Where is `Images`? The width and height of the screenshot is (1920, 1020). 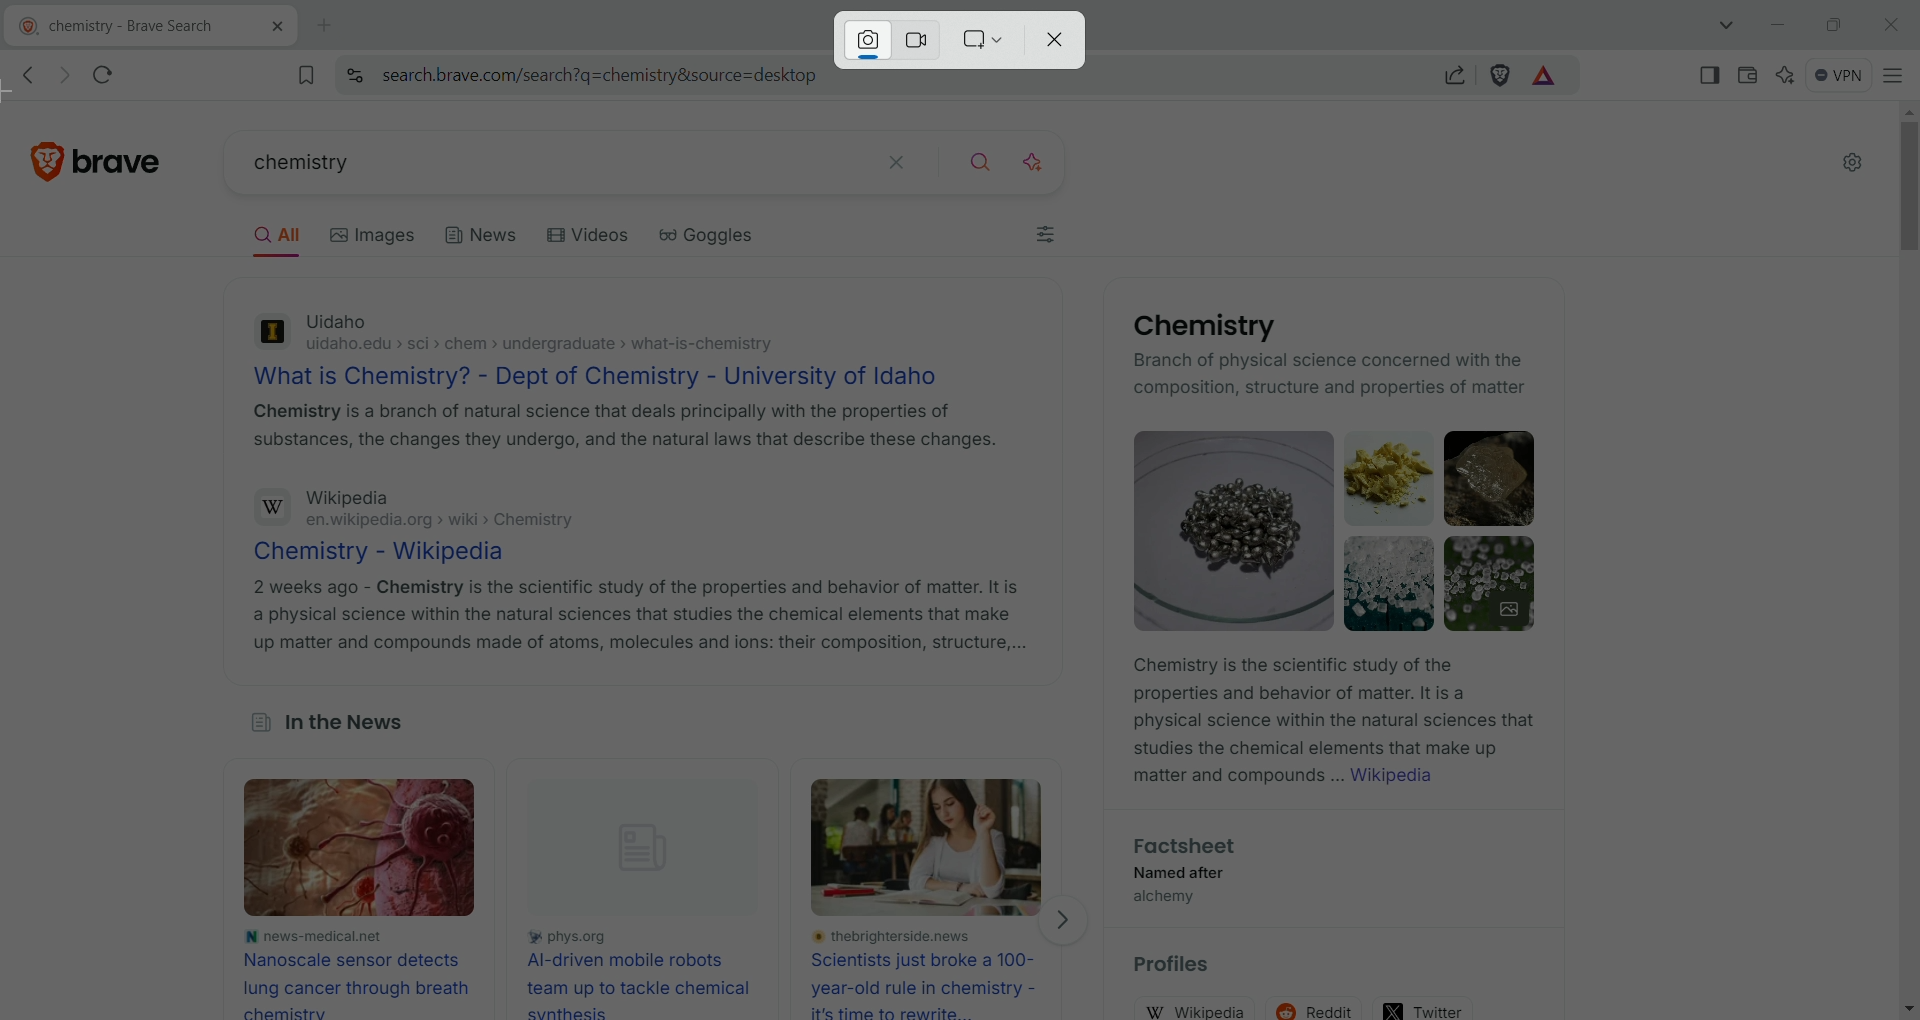
Images is located at coordinates (382, 235).